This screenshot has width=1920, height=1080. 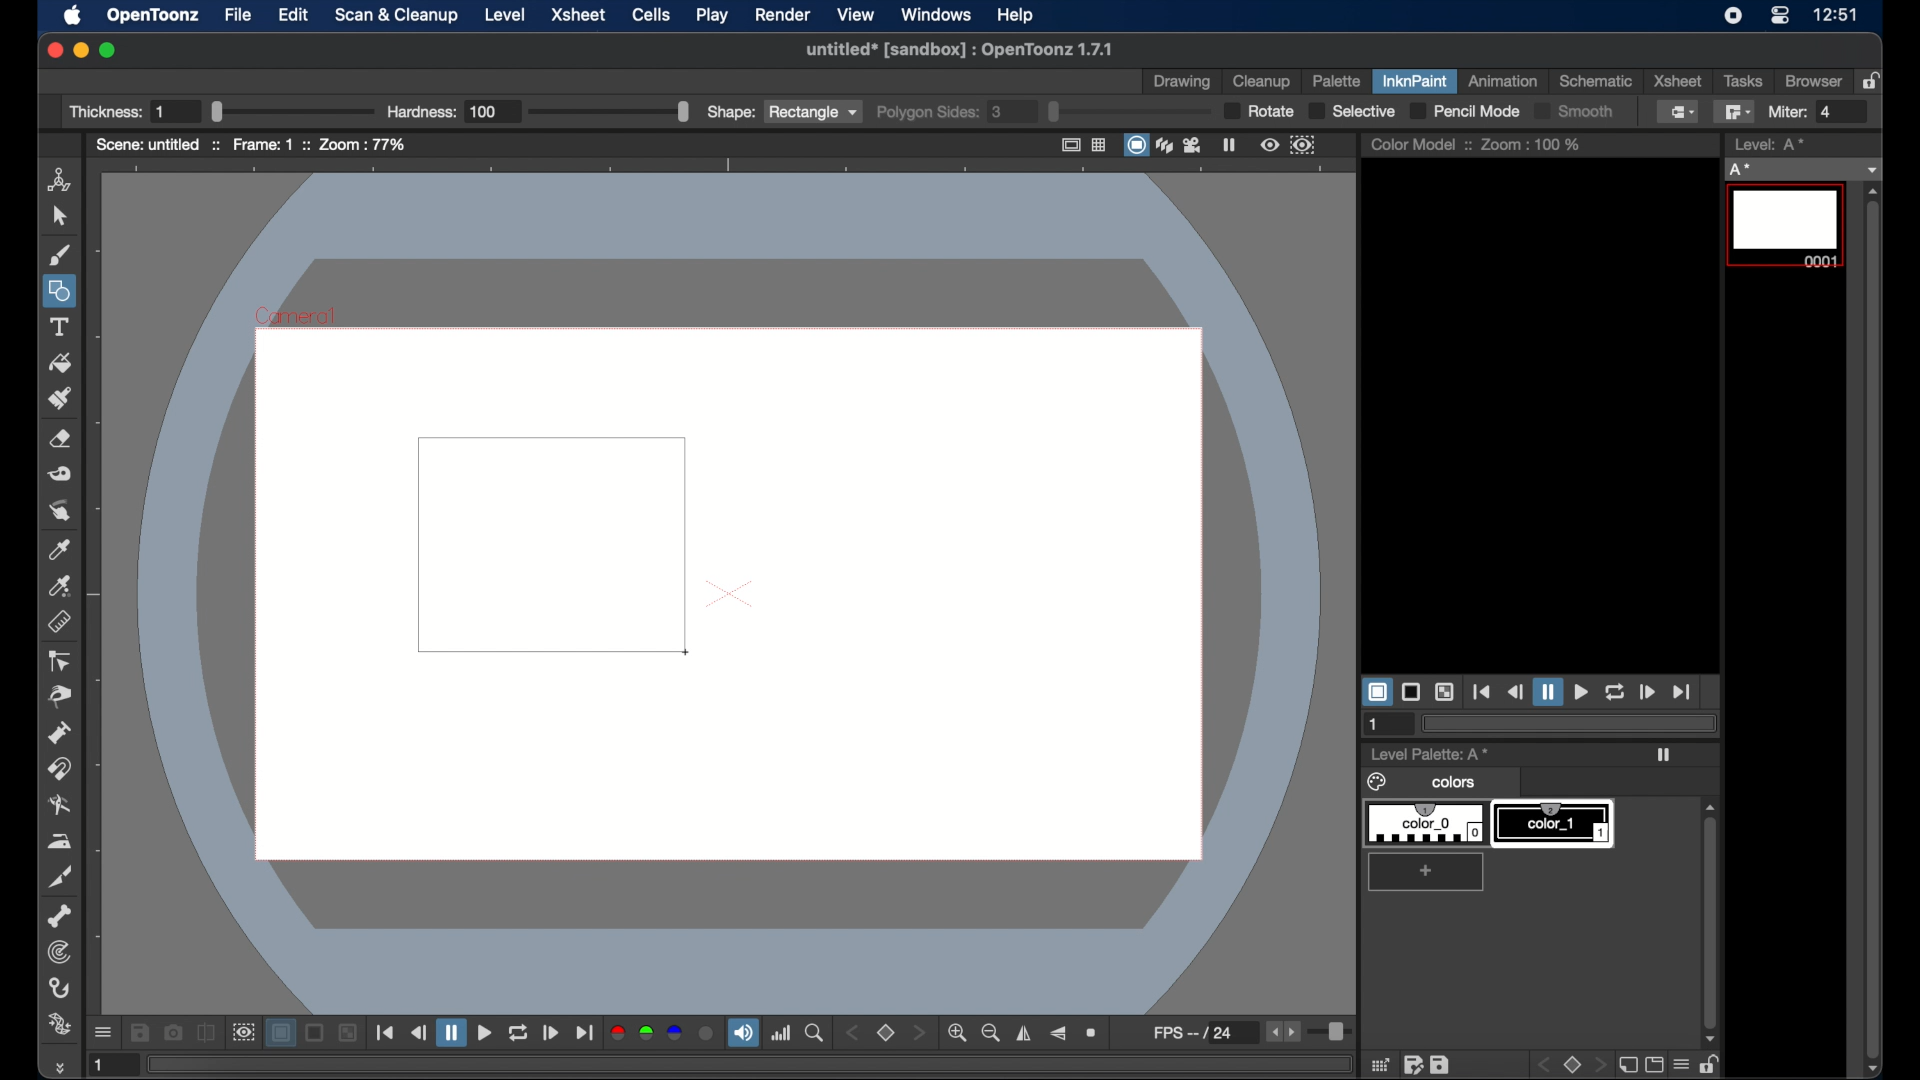 I want to click on frame: 1, so click(x=268, y=144).